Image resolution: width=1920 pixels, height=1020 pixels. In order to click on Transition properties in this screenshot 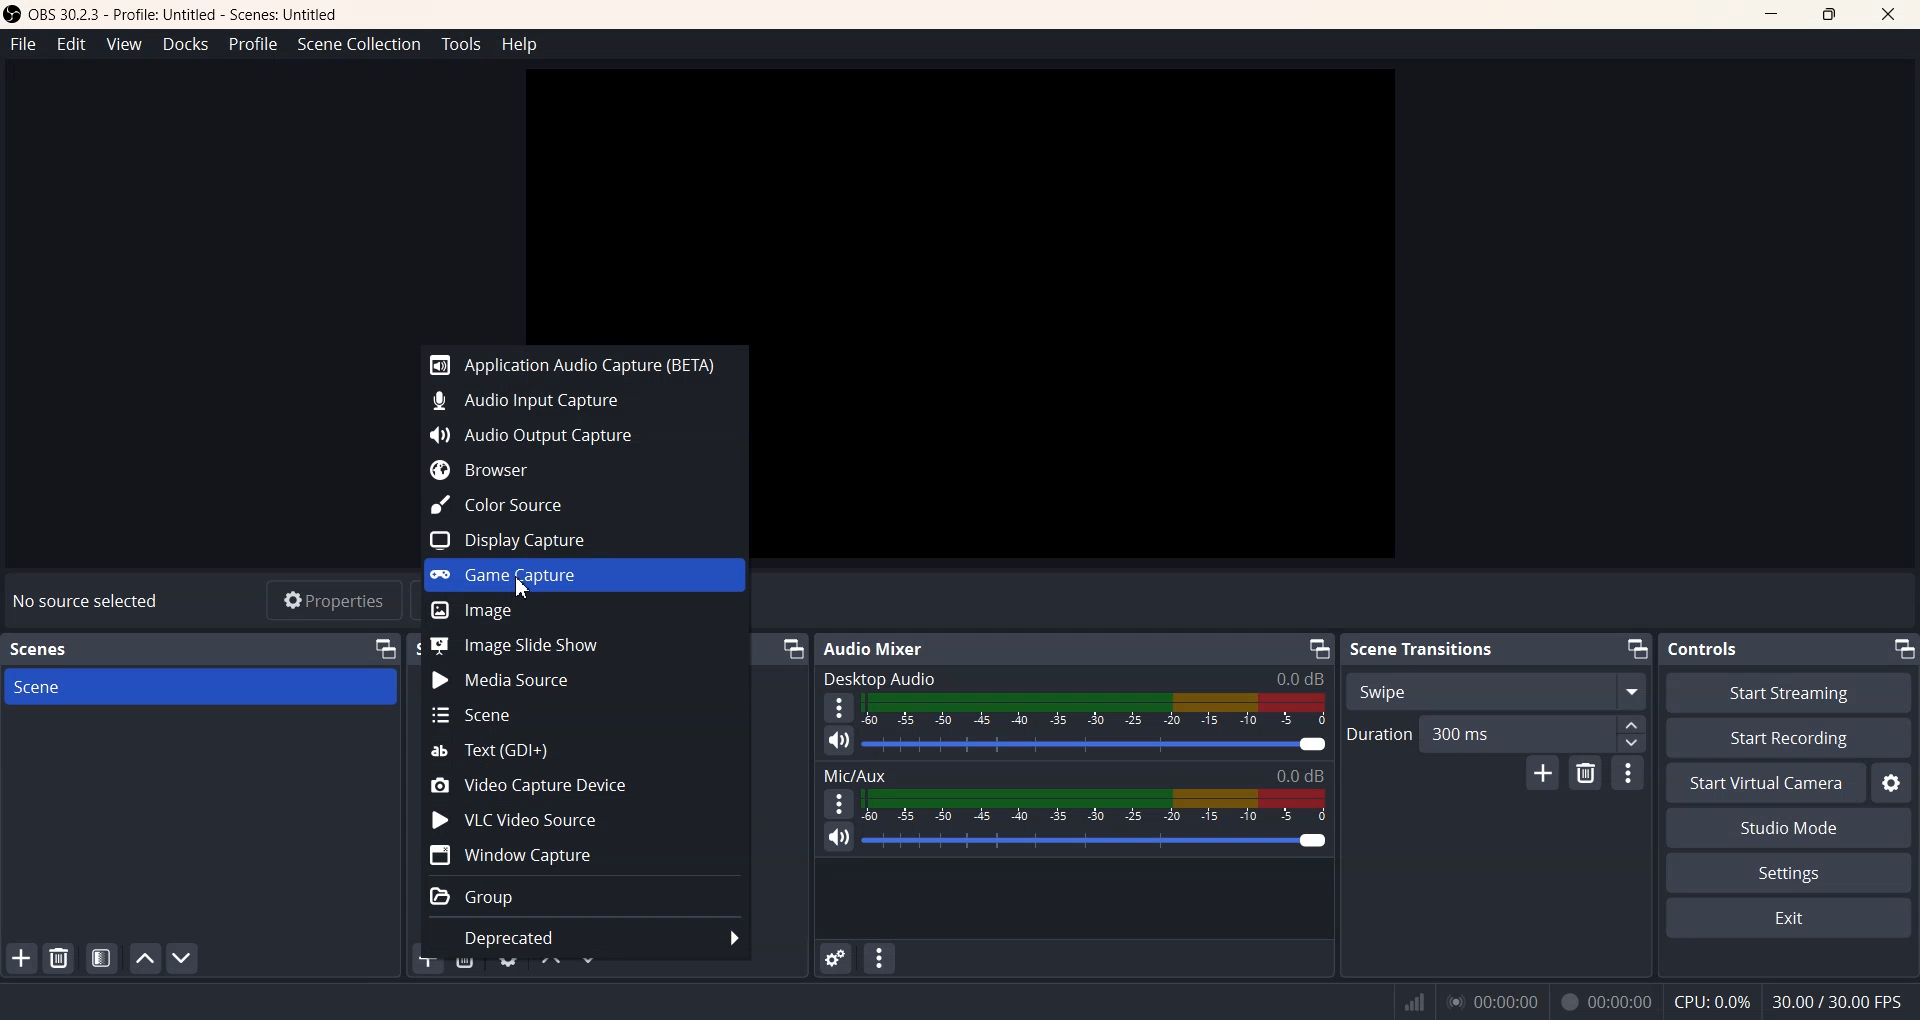, I will do `click(1627, 772)`.